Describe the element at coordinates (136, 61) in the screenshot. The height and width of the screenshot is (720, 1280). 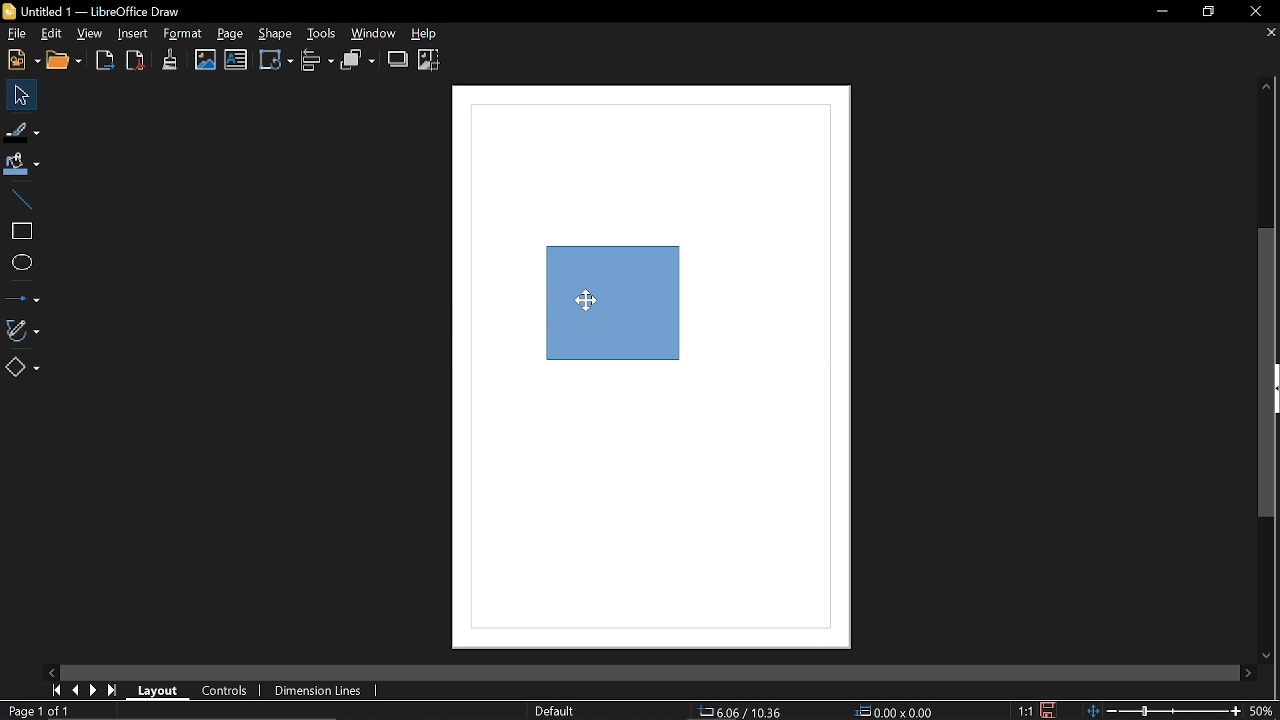
I see `Export as pdf` at that location.